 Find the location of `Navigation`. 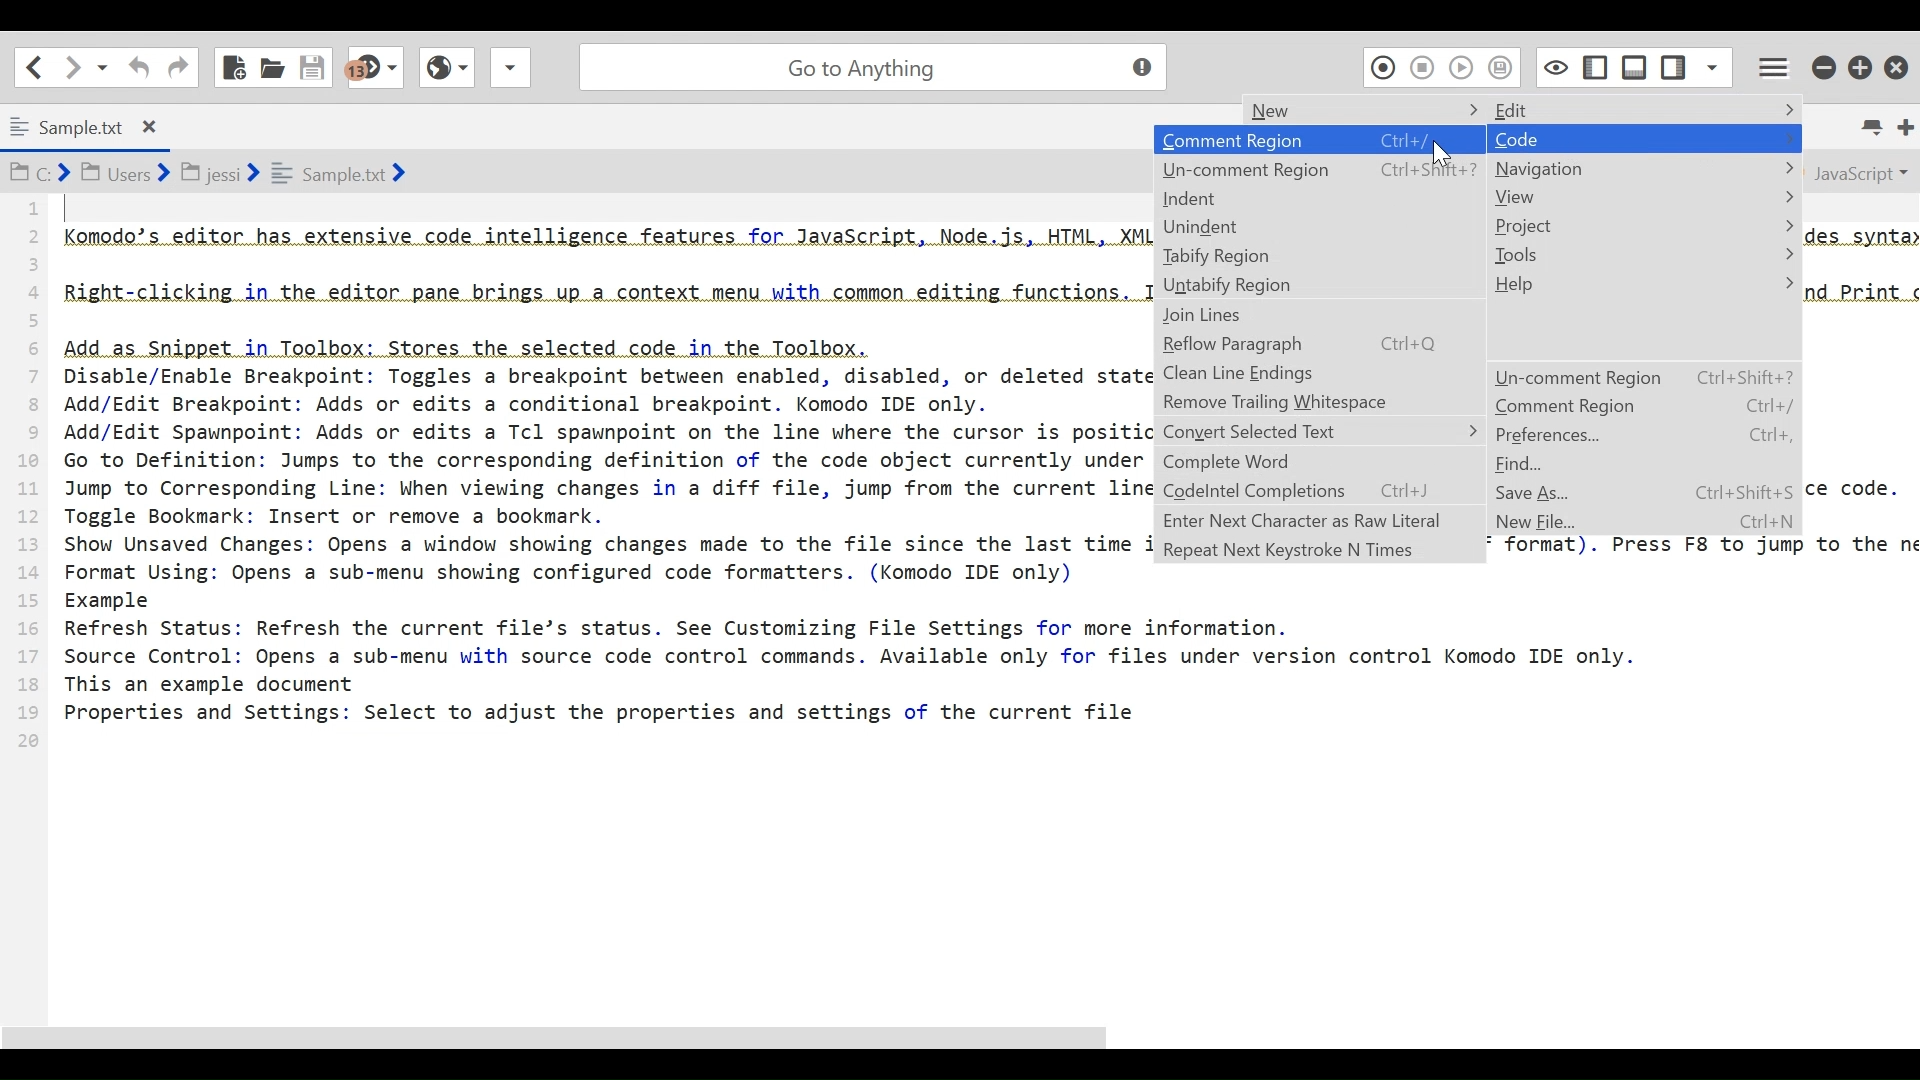

Navigation is located at coordinates (1643, 168).